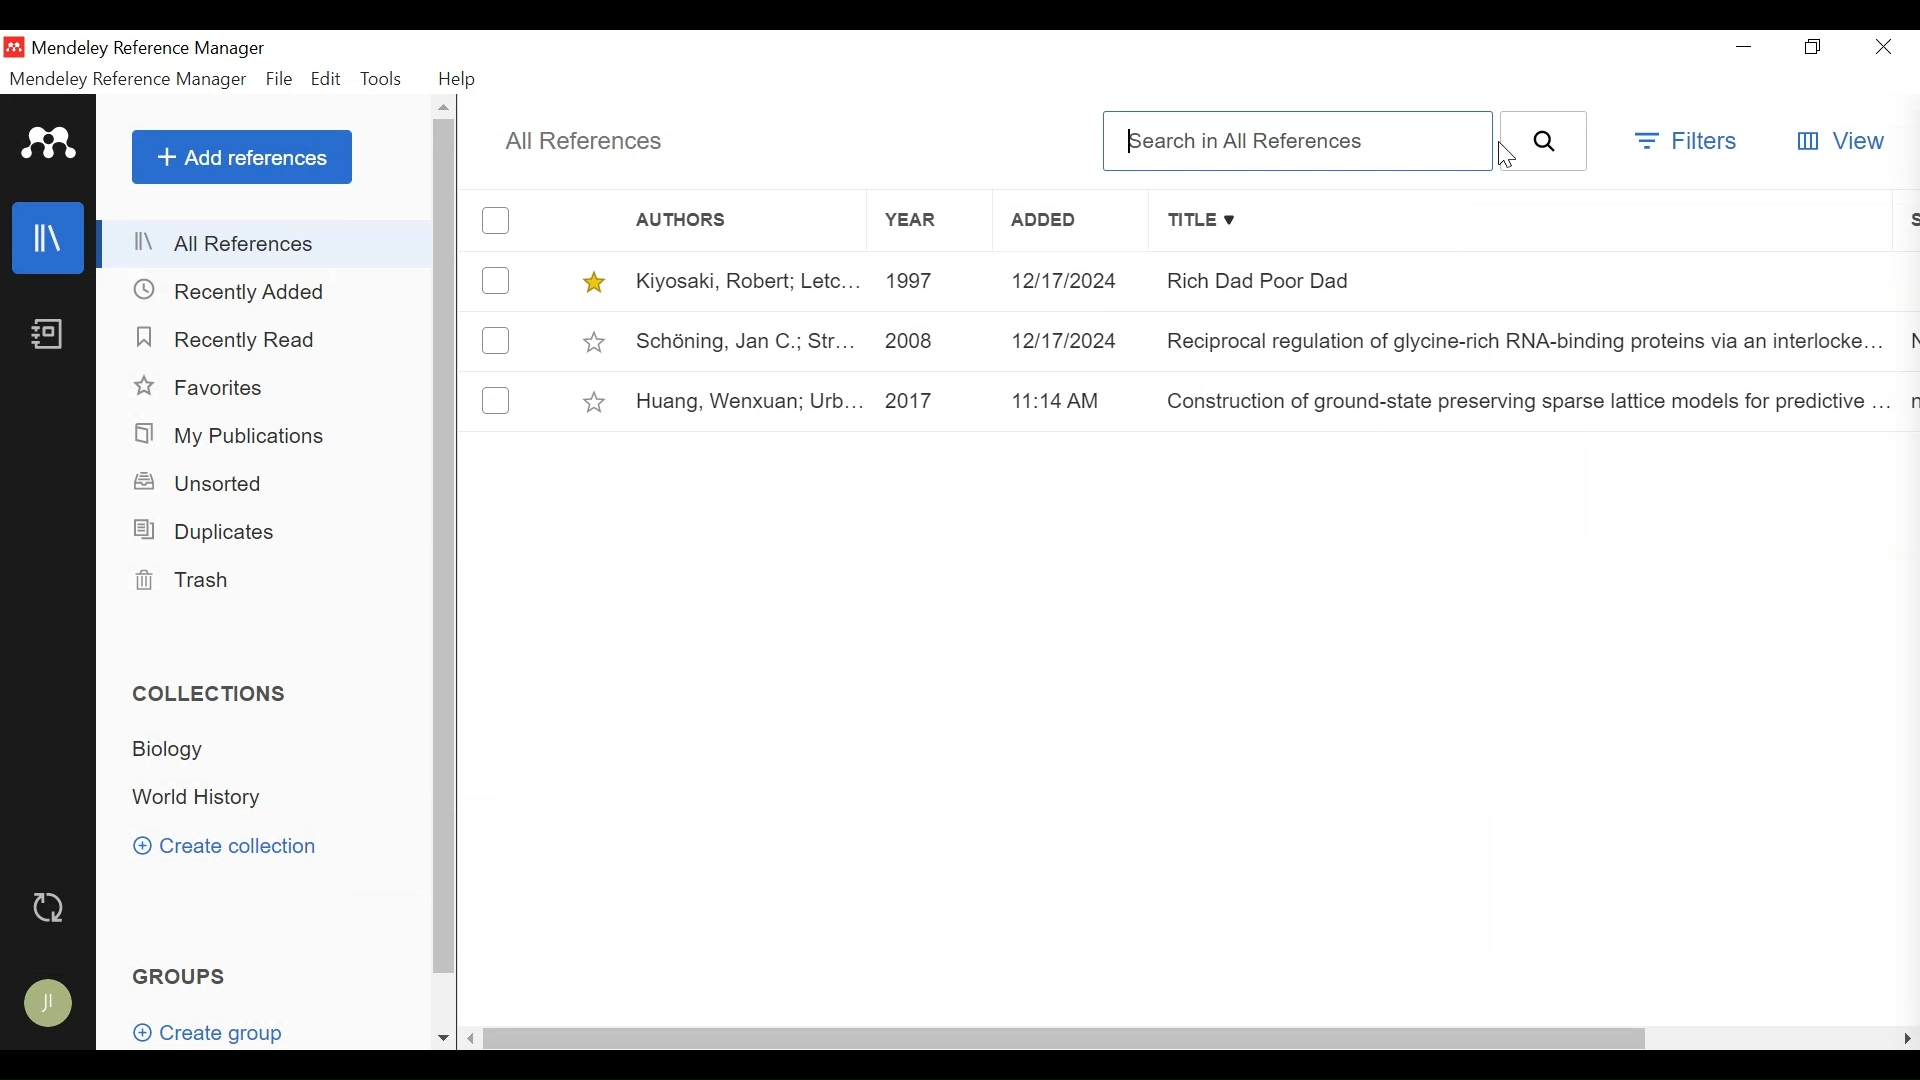  Describe the element at coordinates (1882, 46) in the screenshot. I see `Close` at that location.